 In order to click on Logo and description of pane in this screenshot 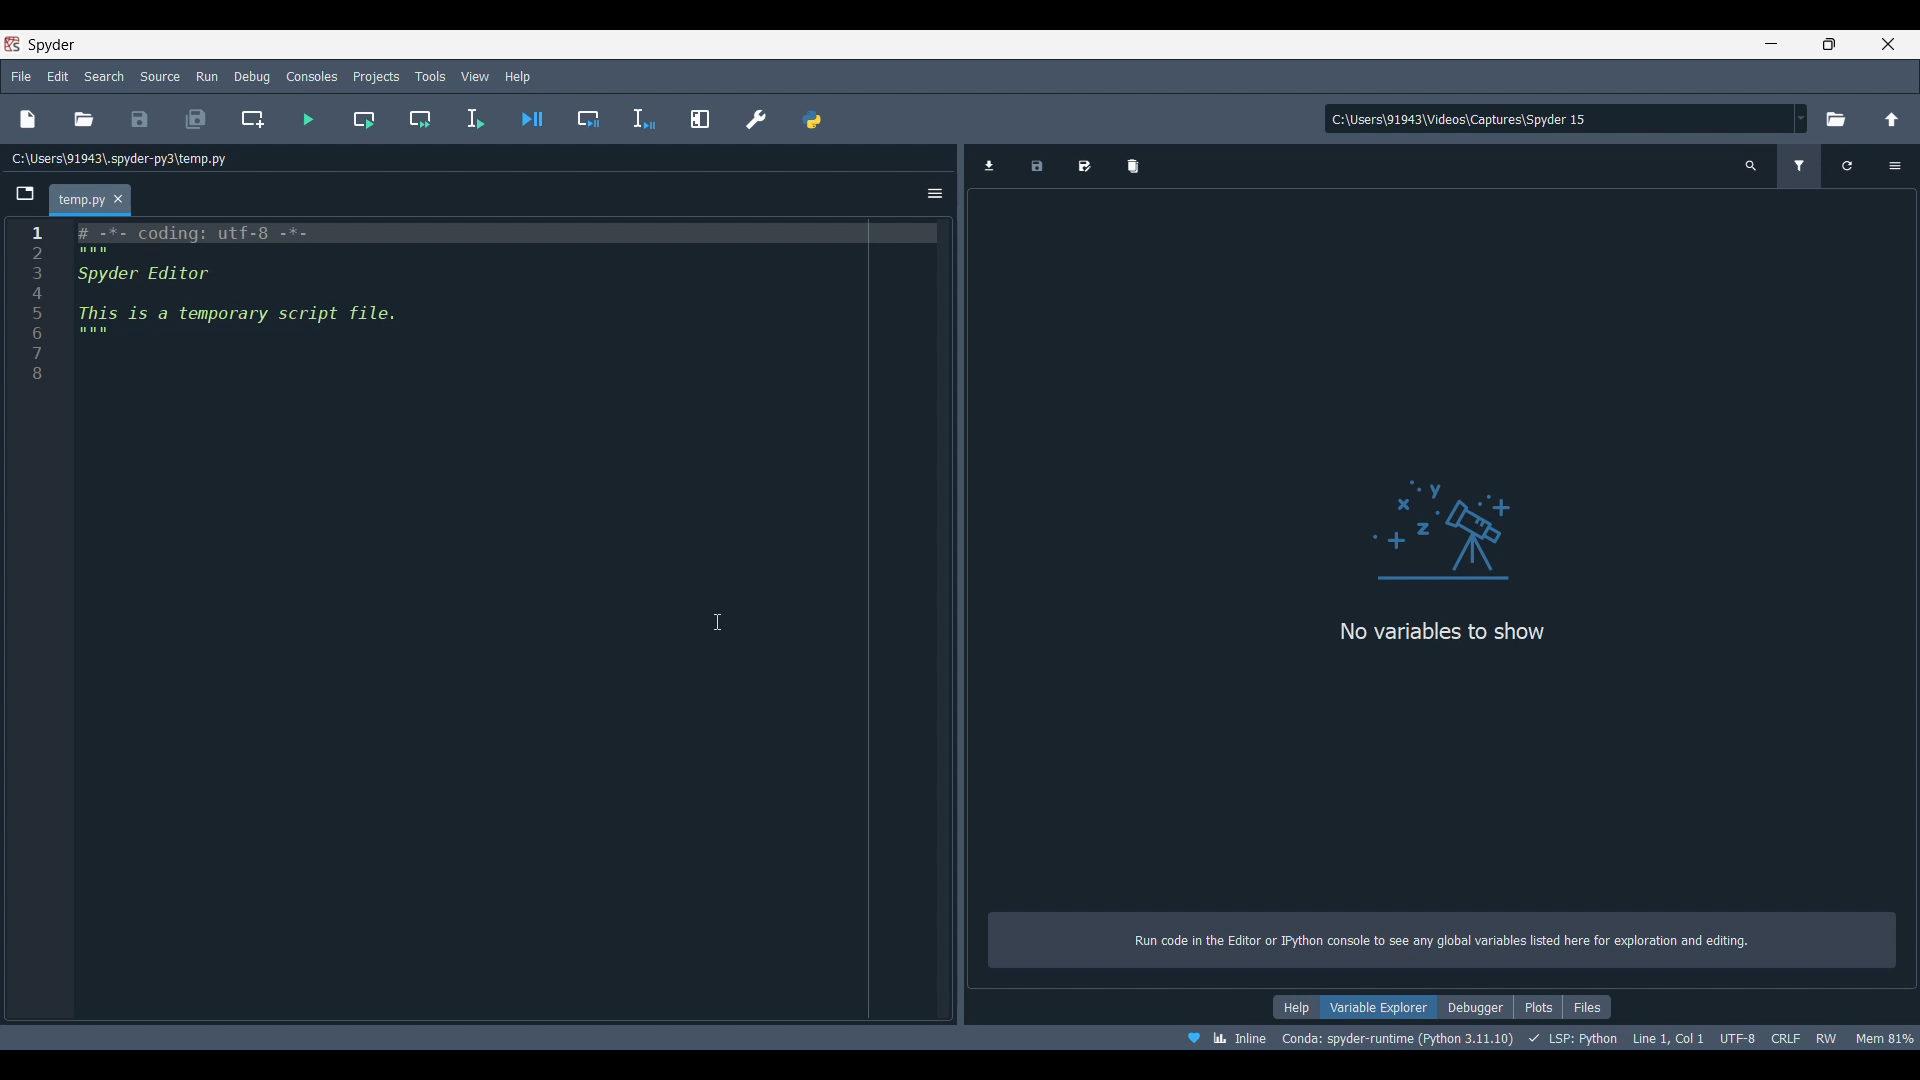, I will do `click(1443, 683)`.